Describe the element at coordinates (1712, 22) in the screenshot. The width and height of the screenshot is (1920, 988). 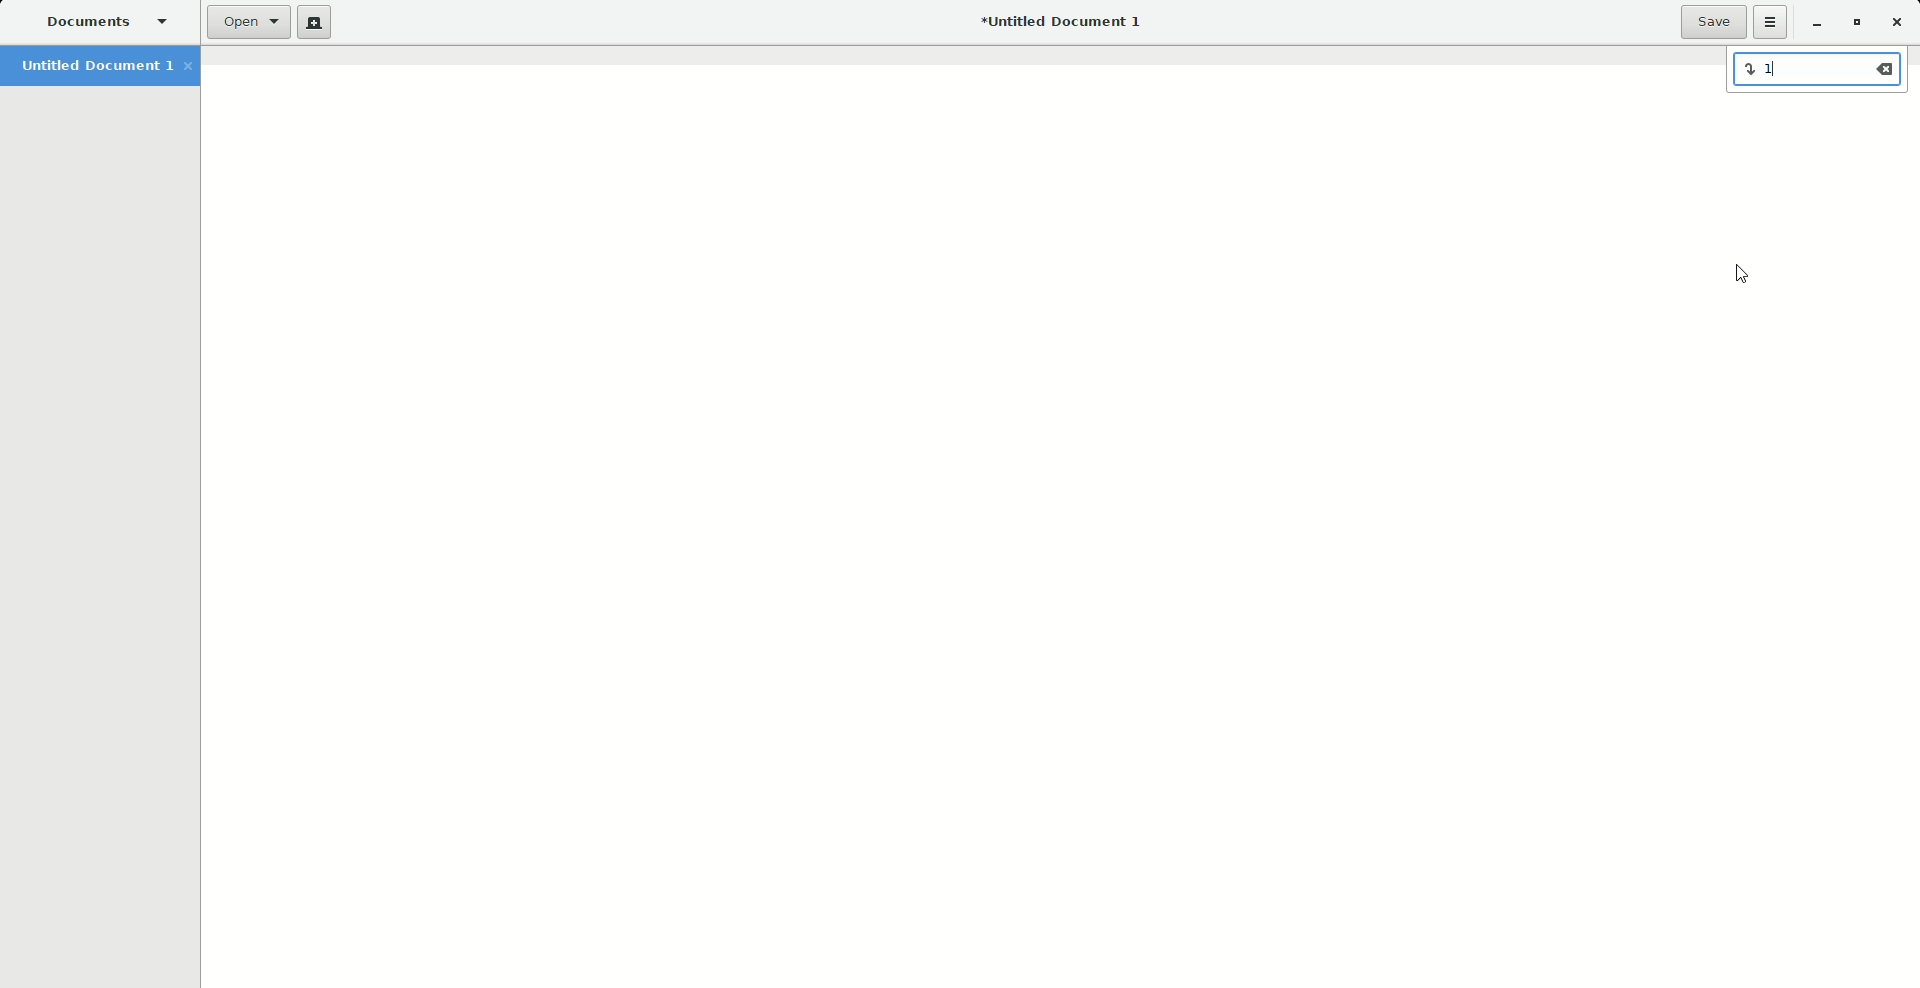
I see `Save` at that location.